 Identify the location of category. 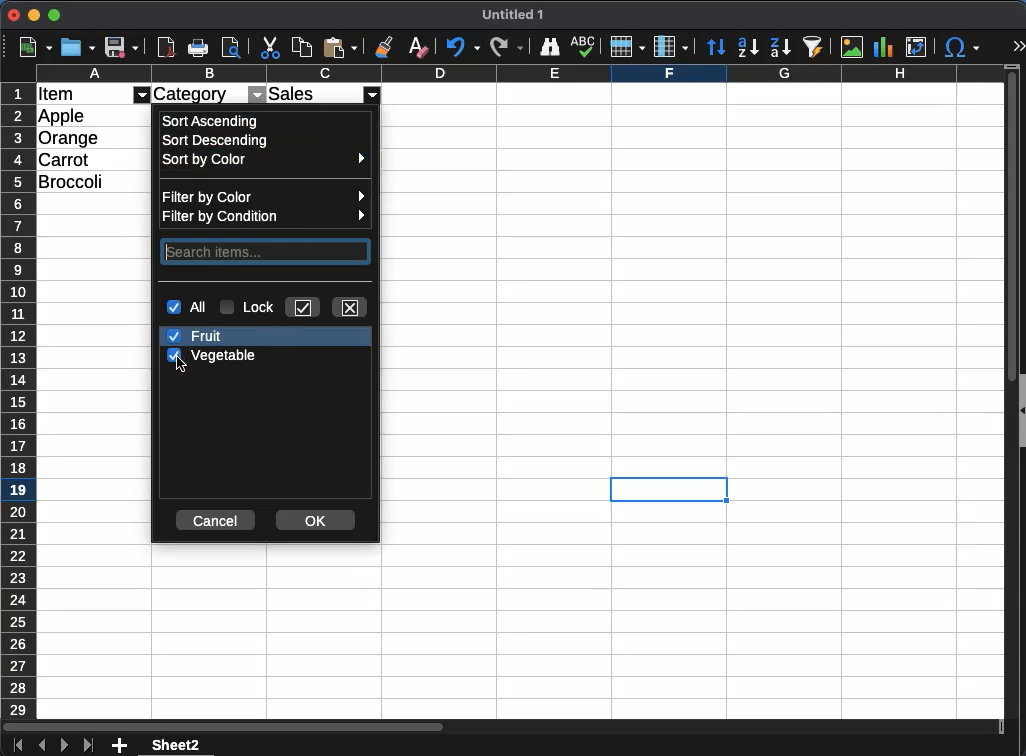
(193, 94).